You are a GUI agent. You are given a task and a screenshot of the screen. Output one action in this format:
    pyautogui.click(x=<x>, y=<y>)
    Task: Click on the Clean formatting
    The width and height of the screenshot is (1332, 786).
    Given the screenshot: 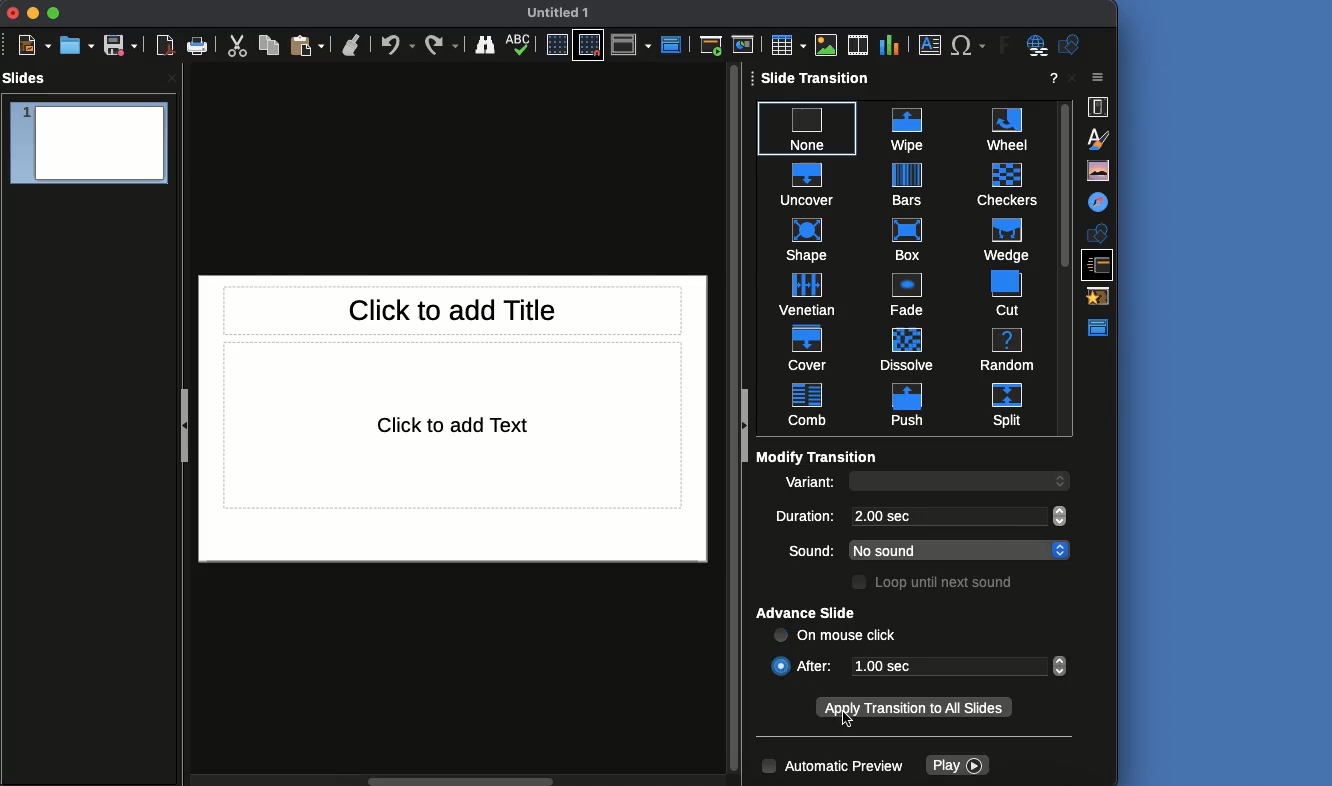 What is the action you would take?
    pyautogui.click(x=354, y=44)
    